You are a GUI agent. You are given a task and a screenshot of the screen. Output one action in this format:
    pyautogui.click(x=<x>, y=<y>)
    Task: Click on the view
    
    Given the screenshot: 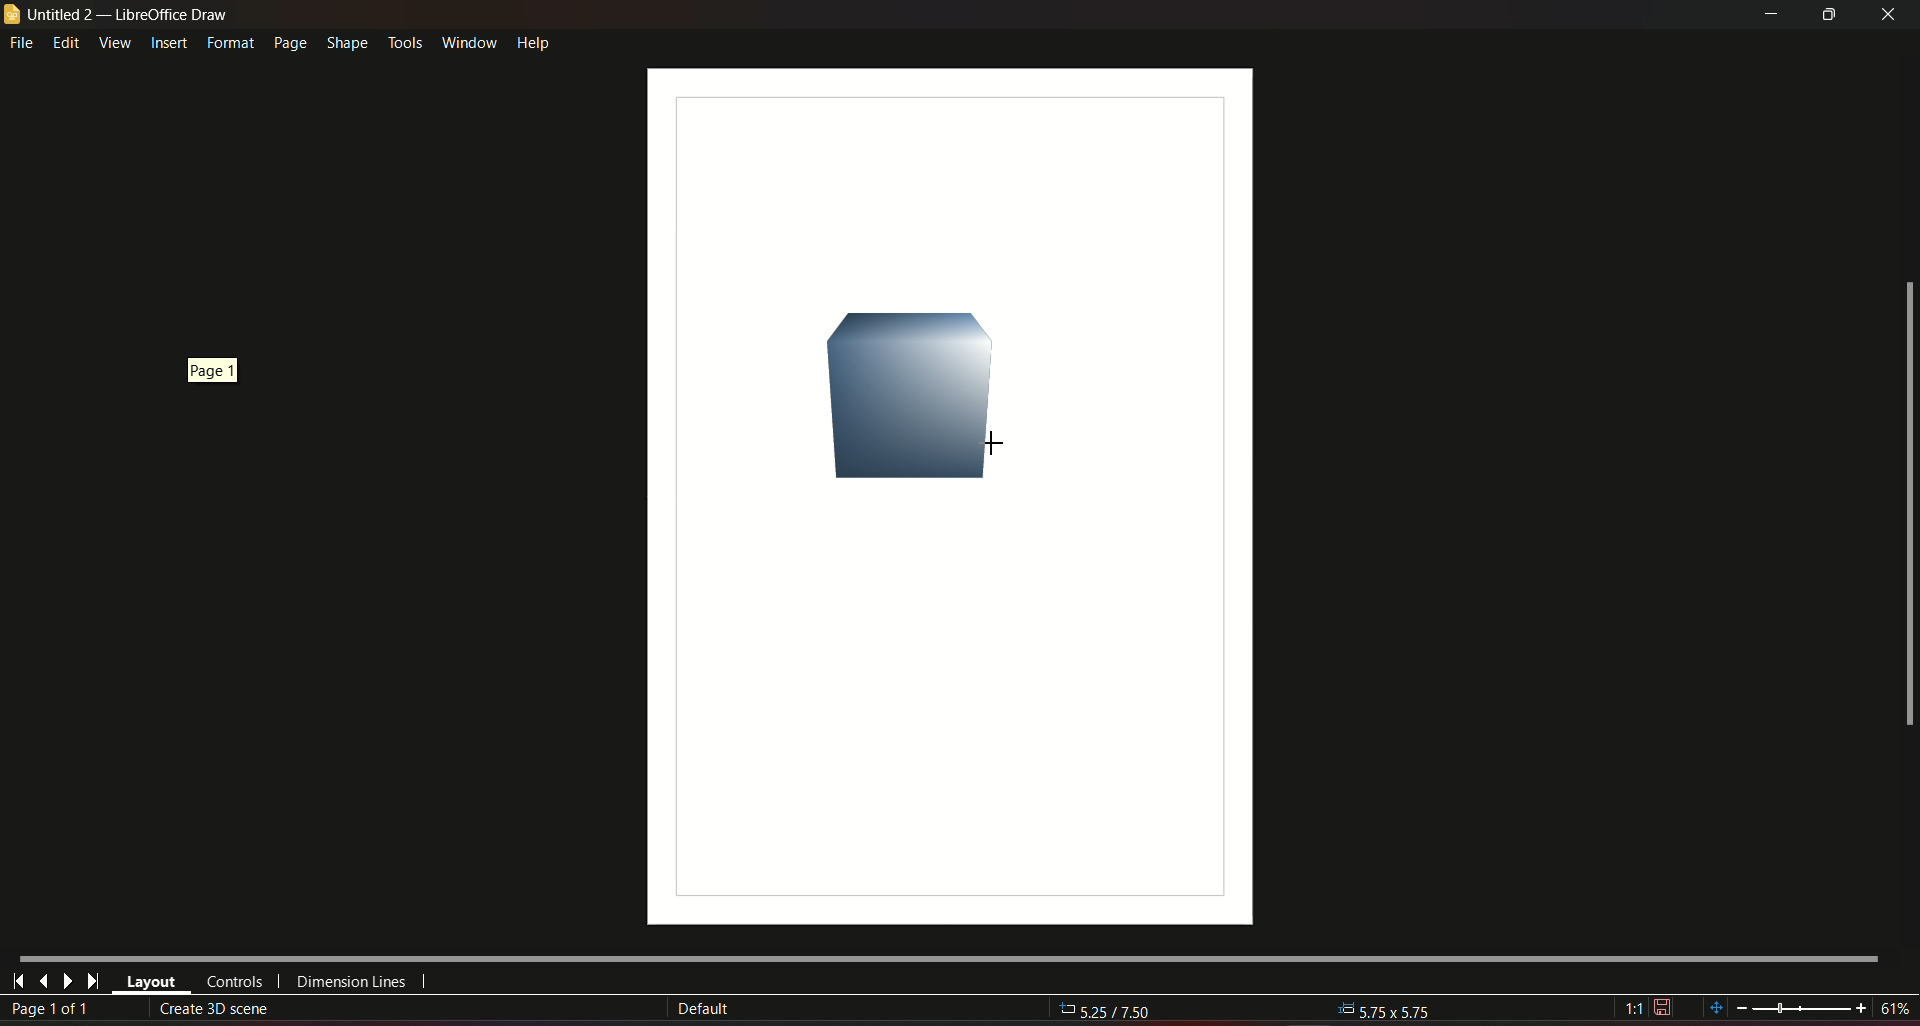 What is the action you would take?
    pyautogui.click(x=114, y=42)
    